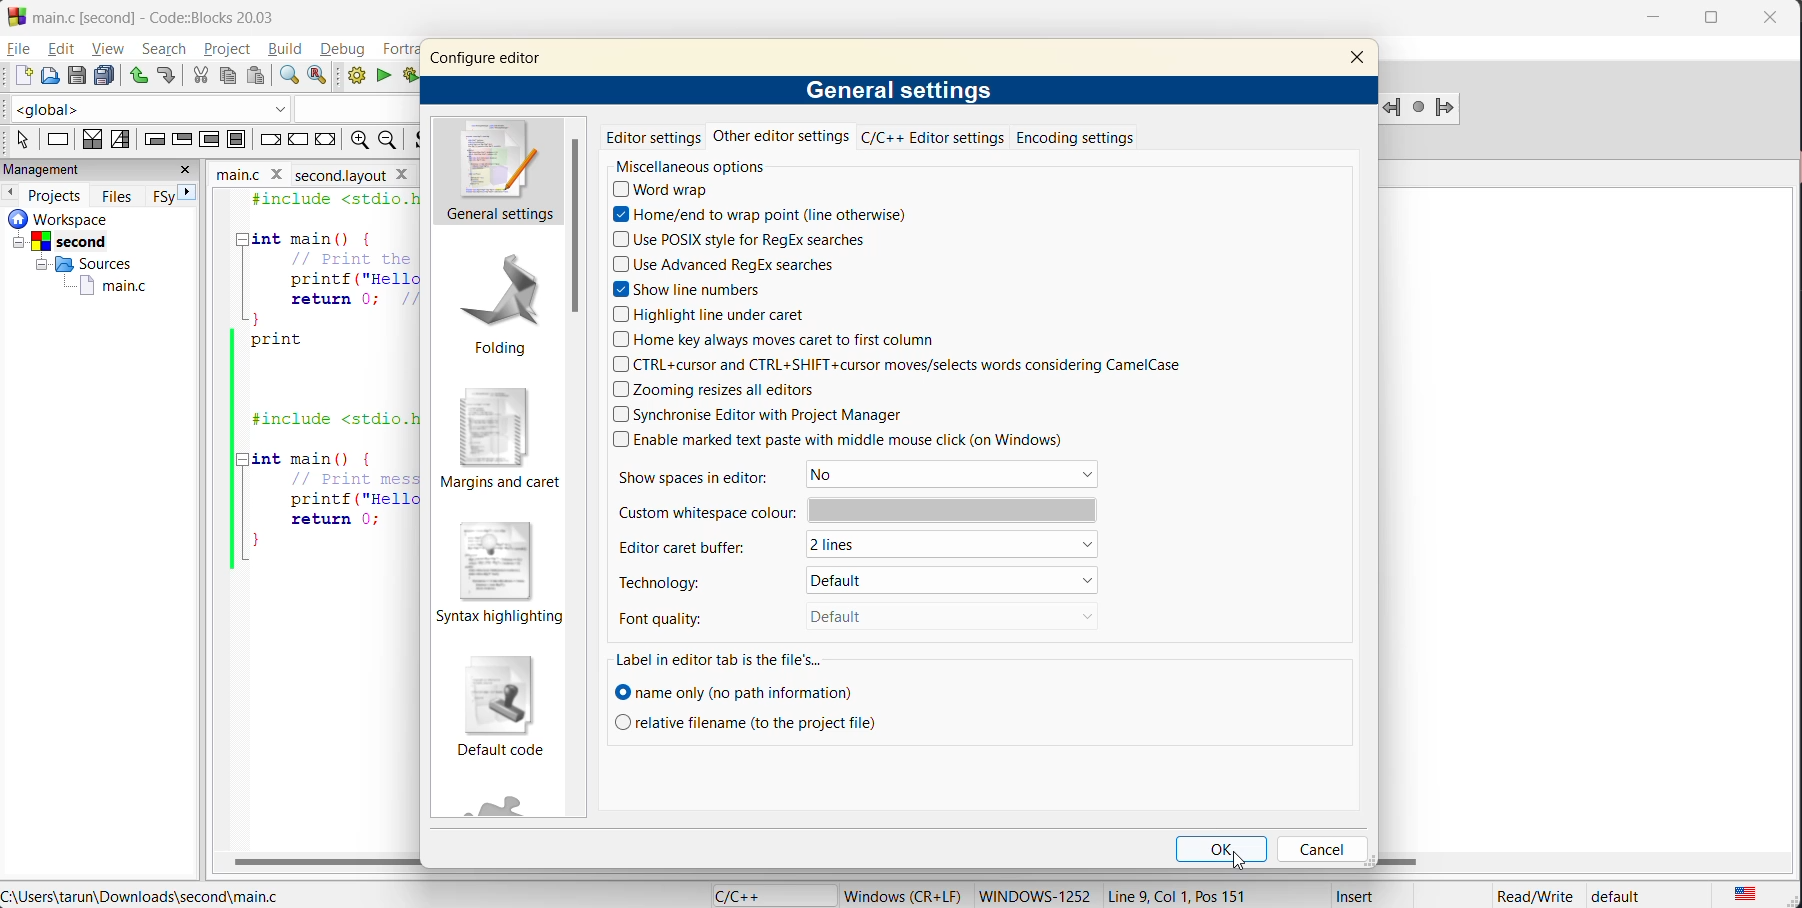 Image resolution: width=1802 pixels, height=908 pixels. I want to click on custom whitespace color, so click(858, 514).